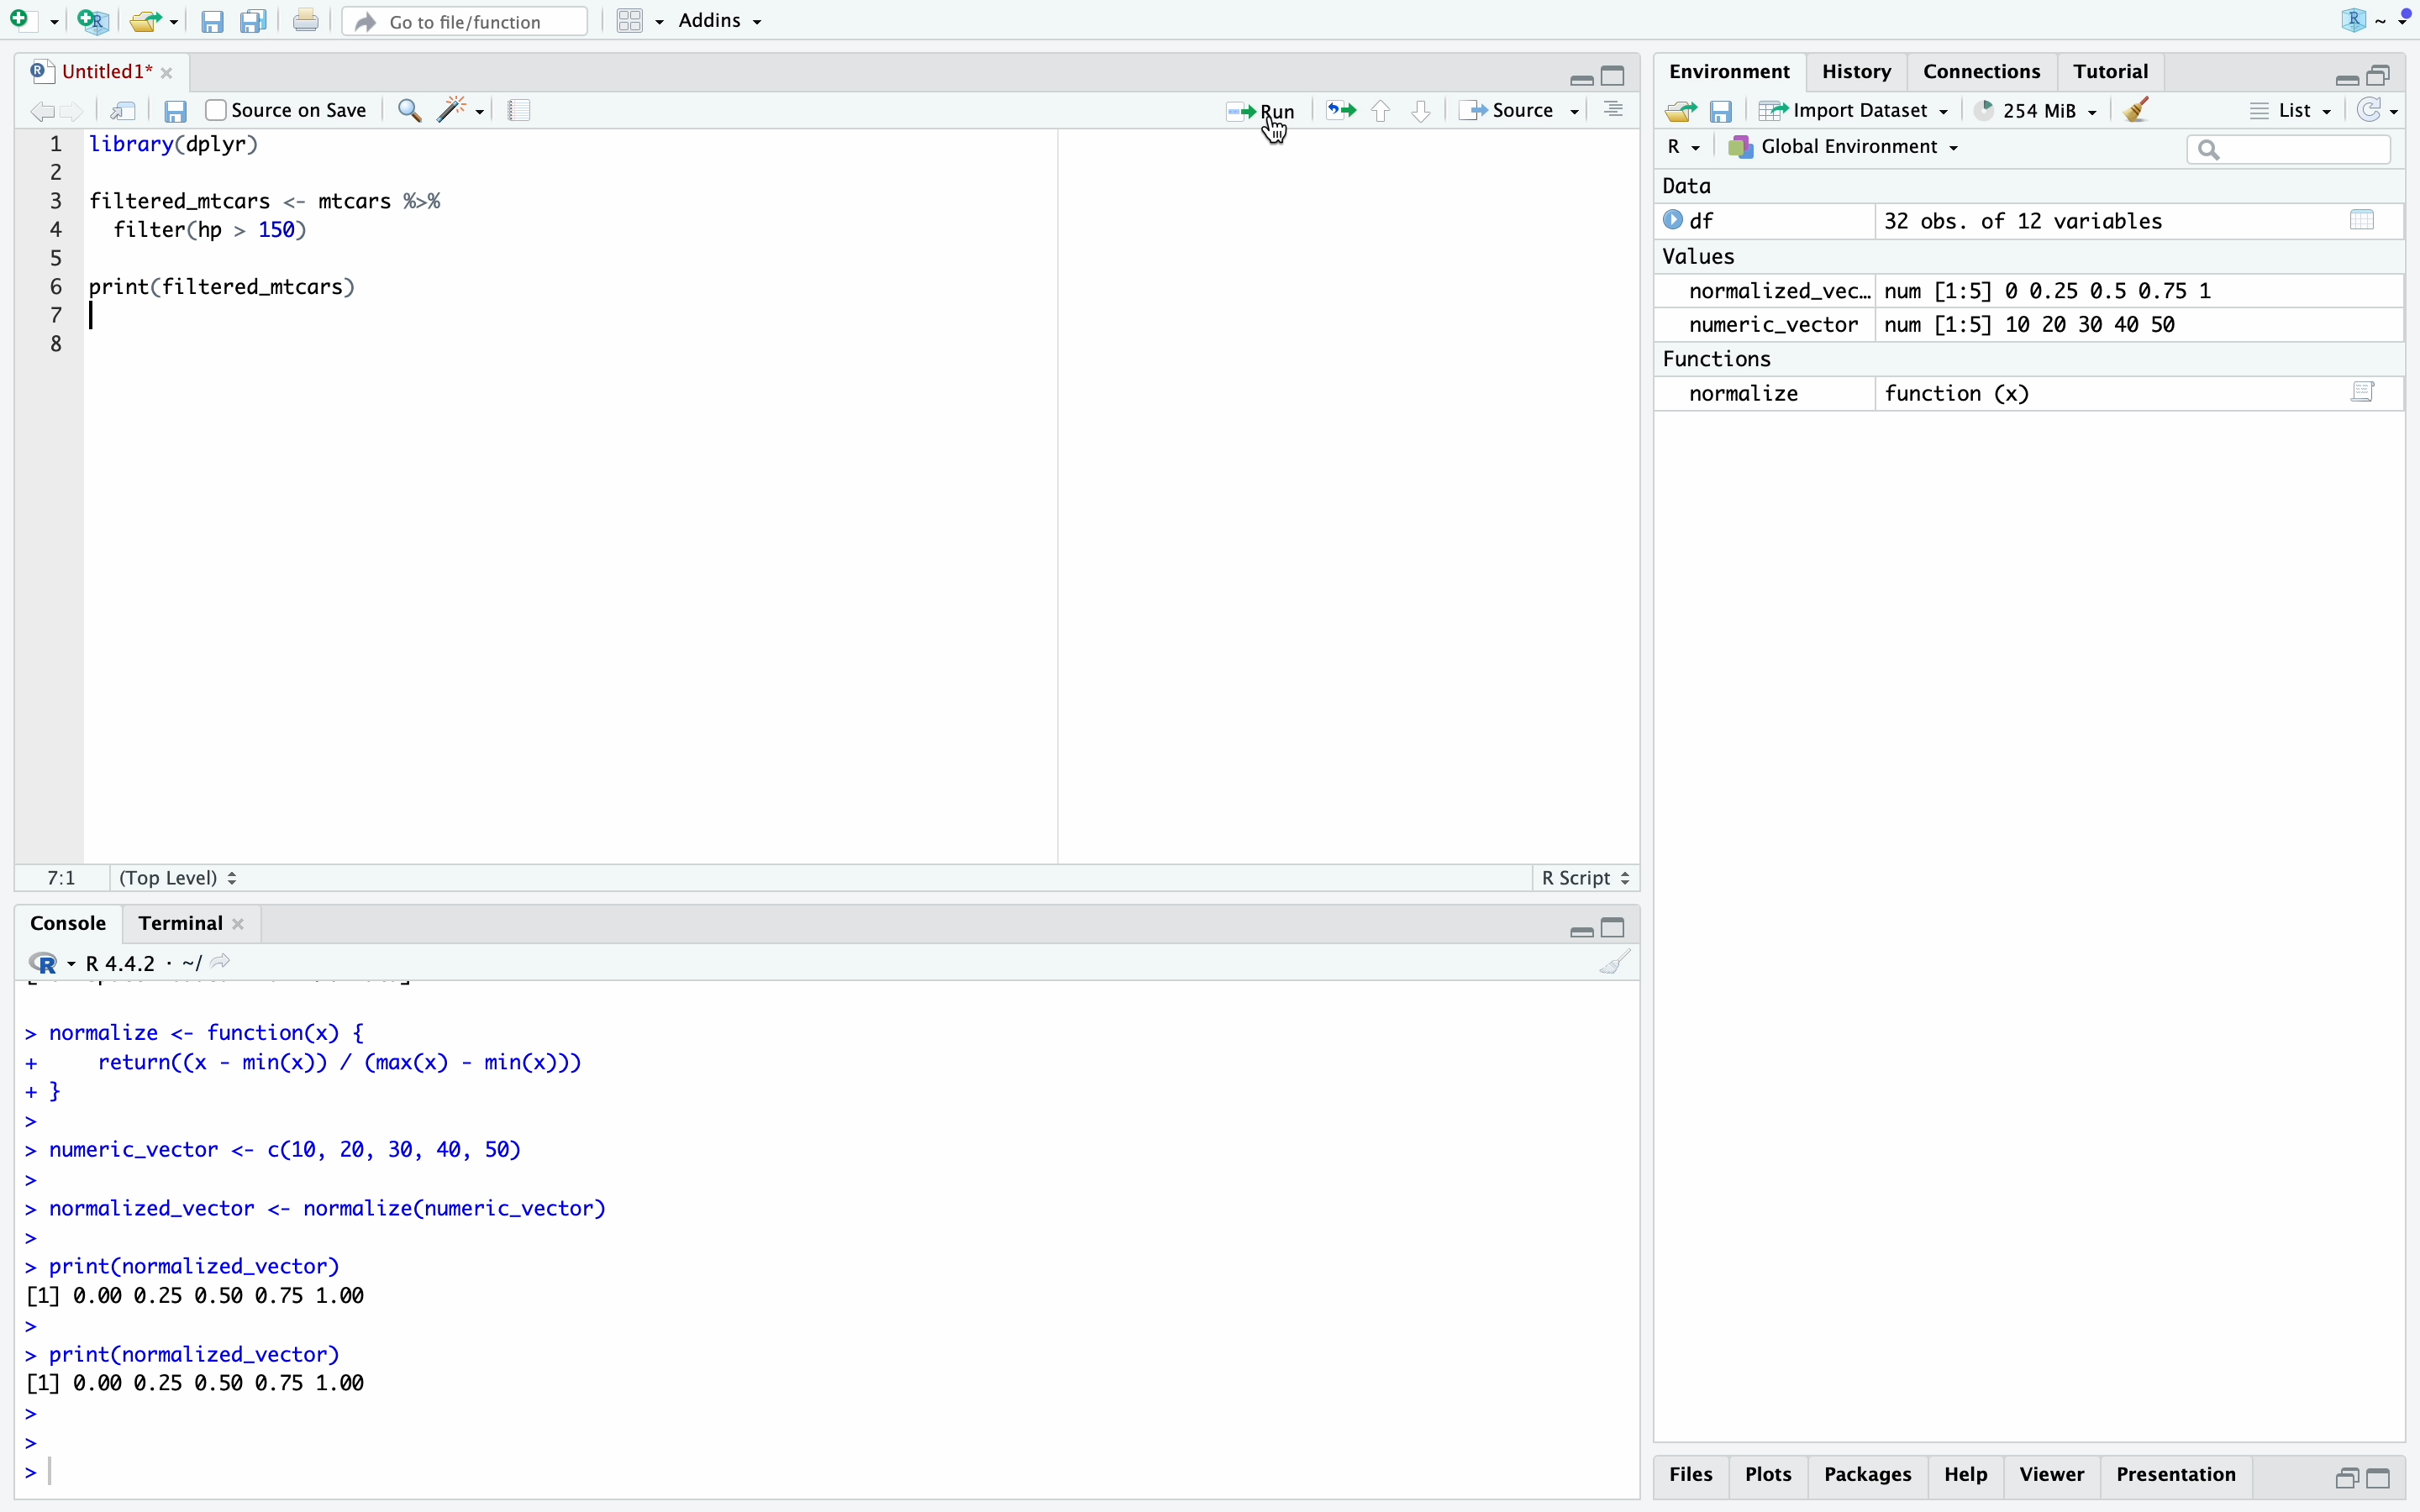 The image size is (2420, 1512). I want to click on open file, so click(1683, 112).